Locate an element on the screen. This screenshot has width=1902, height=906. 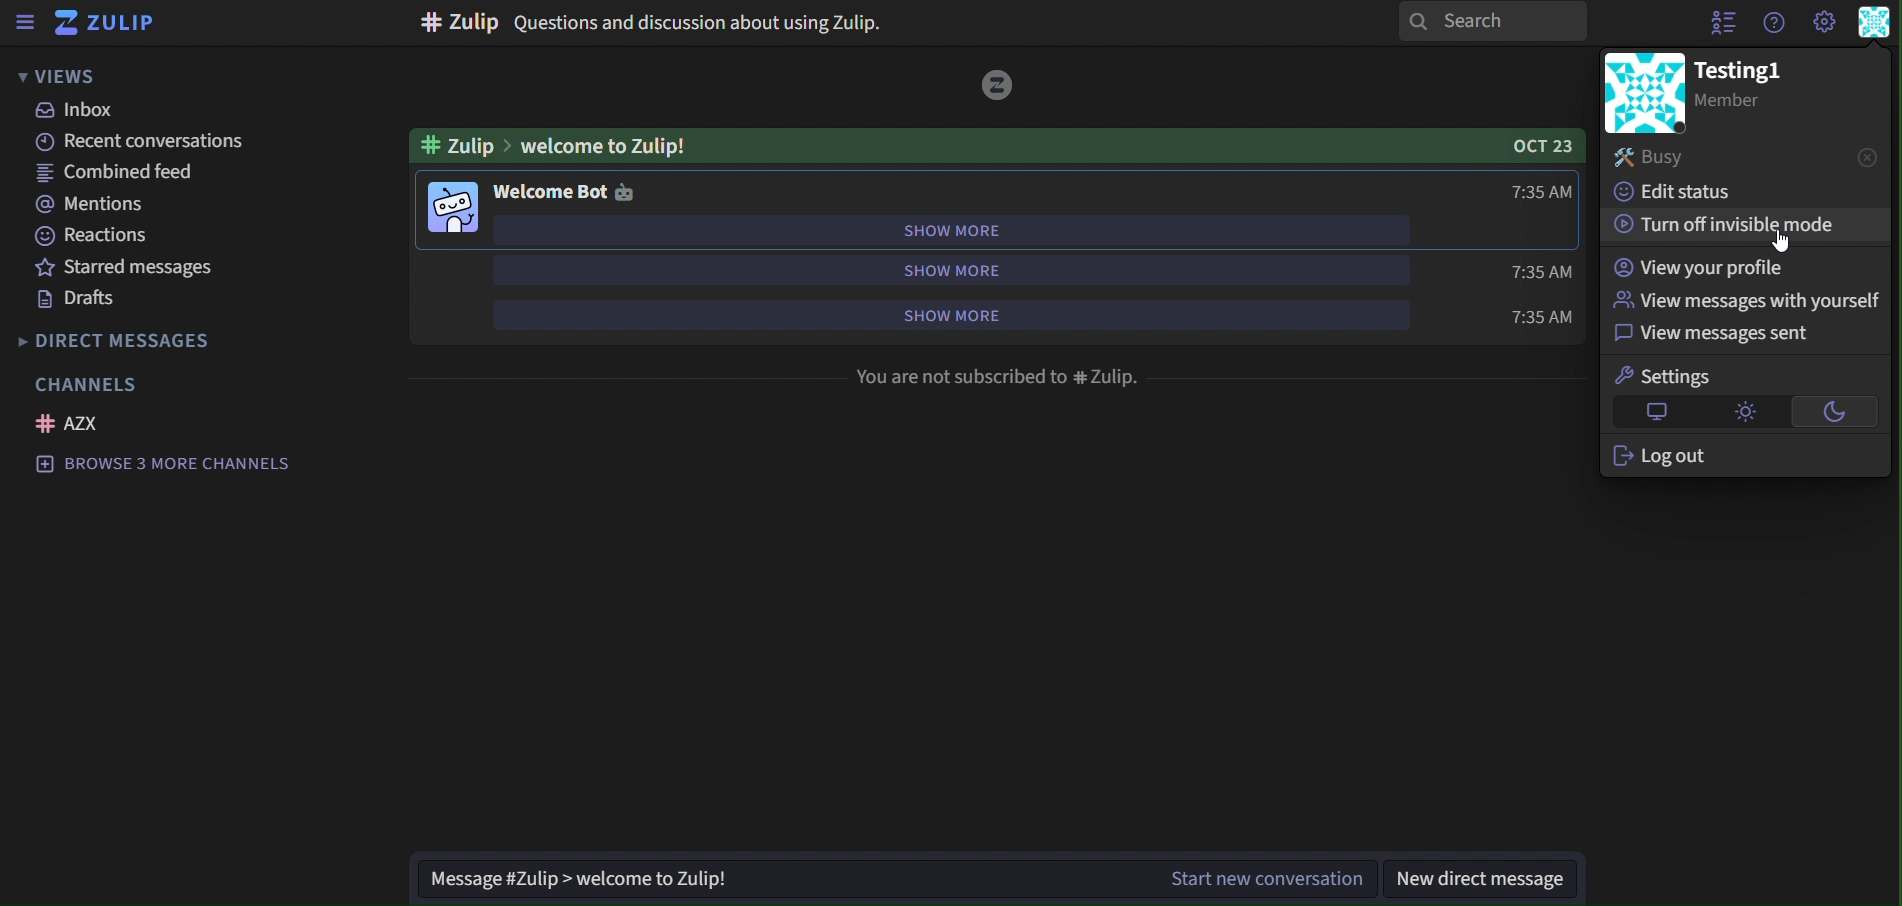
settings is located at coordinates (1702, 376).